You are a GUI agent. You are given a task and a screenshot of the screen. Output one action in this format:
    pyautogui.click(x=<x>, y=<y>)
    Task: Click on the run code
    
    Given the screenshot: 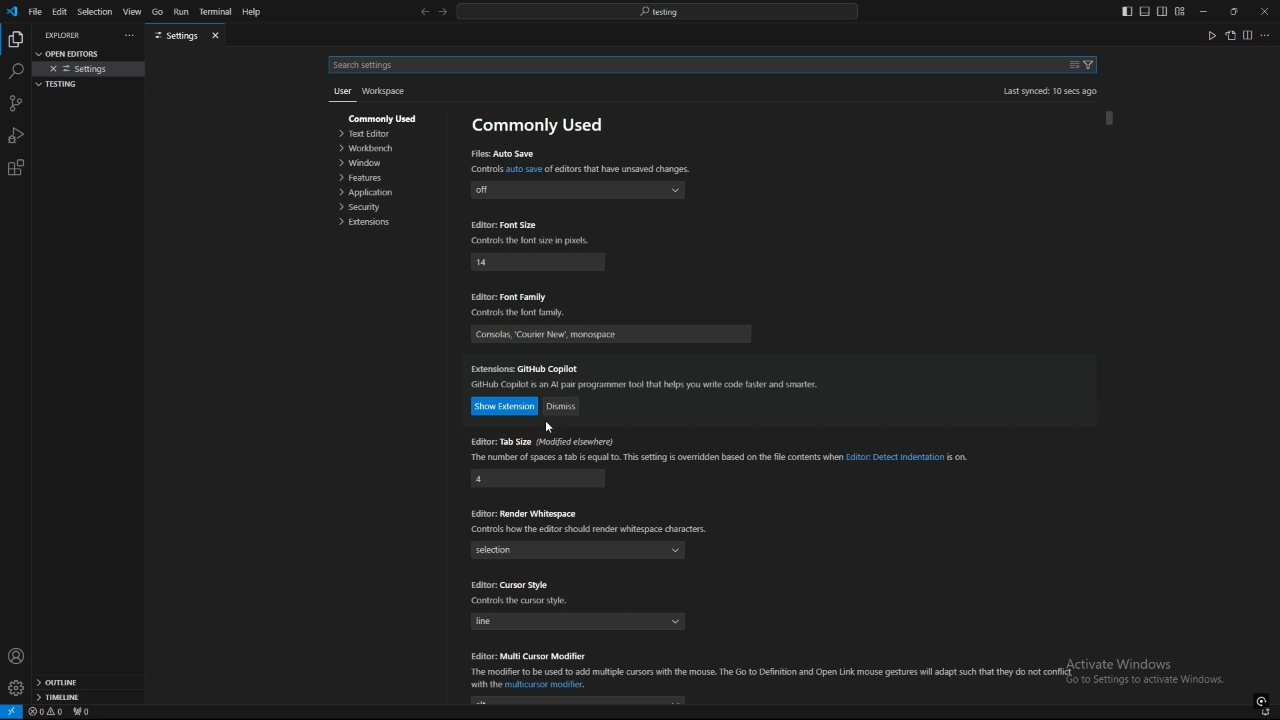 What is the action you would take?
    pyautogui.click(x=1211, y=35)
    